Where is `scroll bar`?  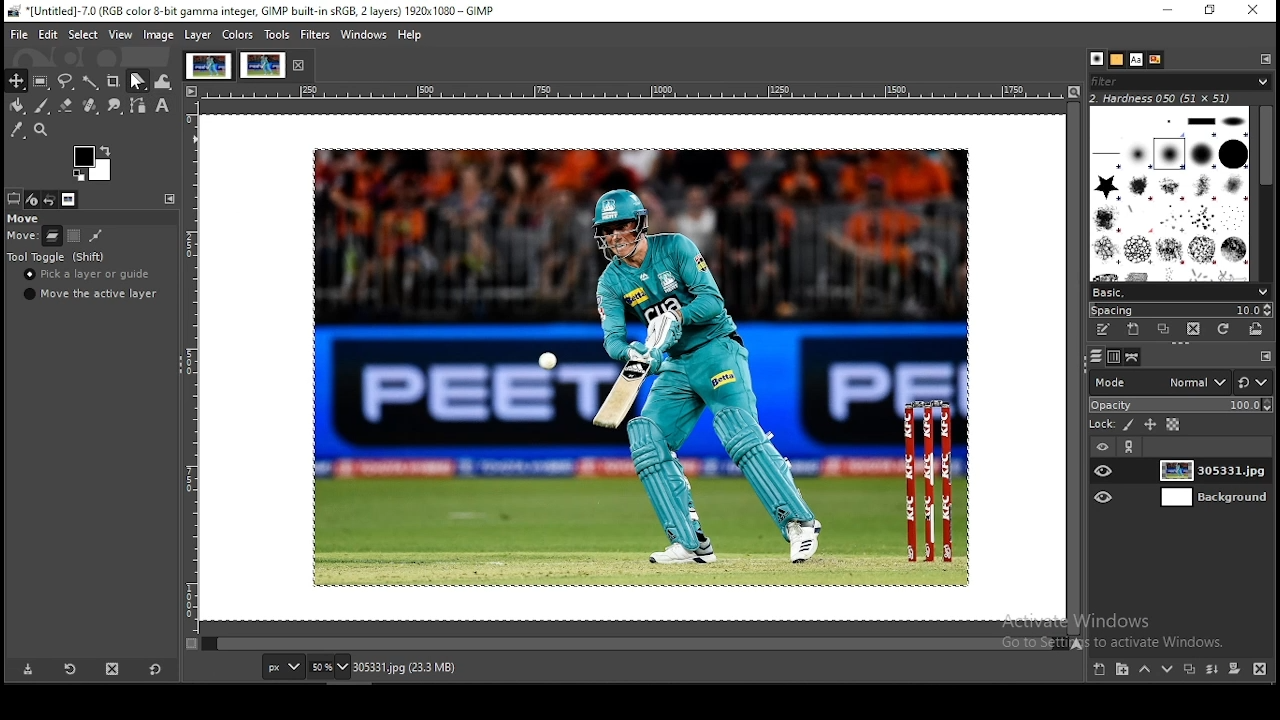
scroll bar is located at coordinates (1072, 368).